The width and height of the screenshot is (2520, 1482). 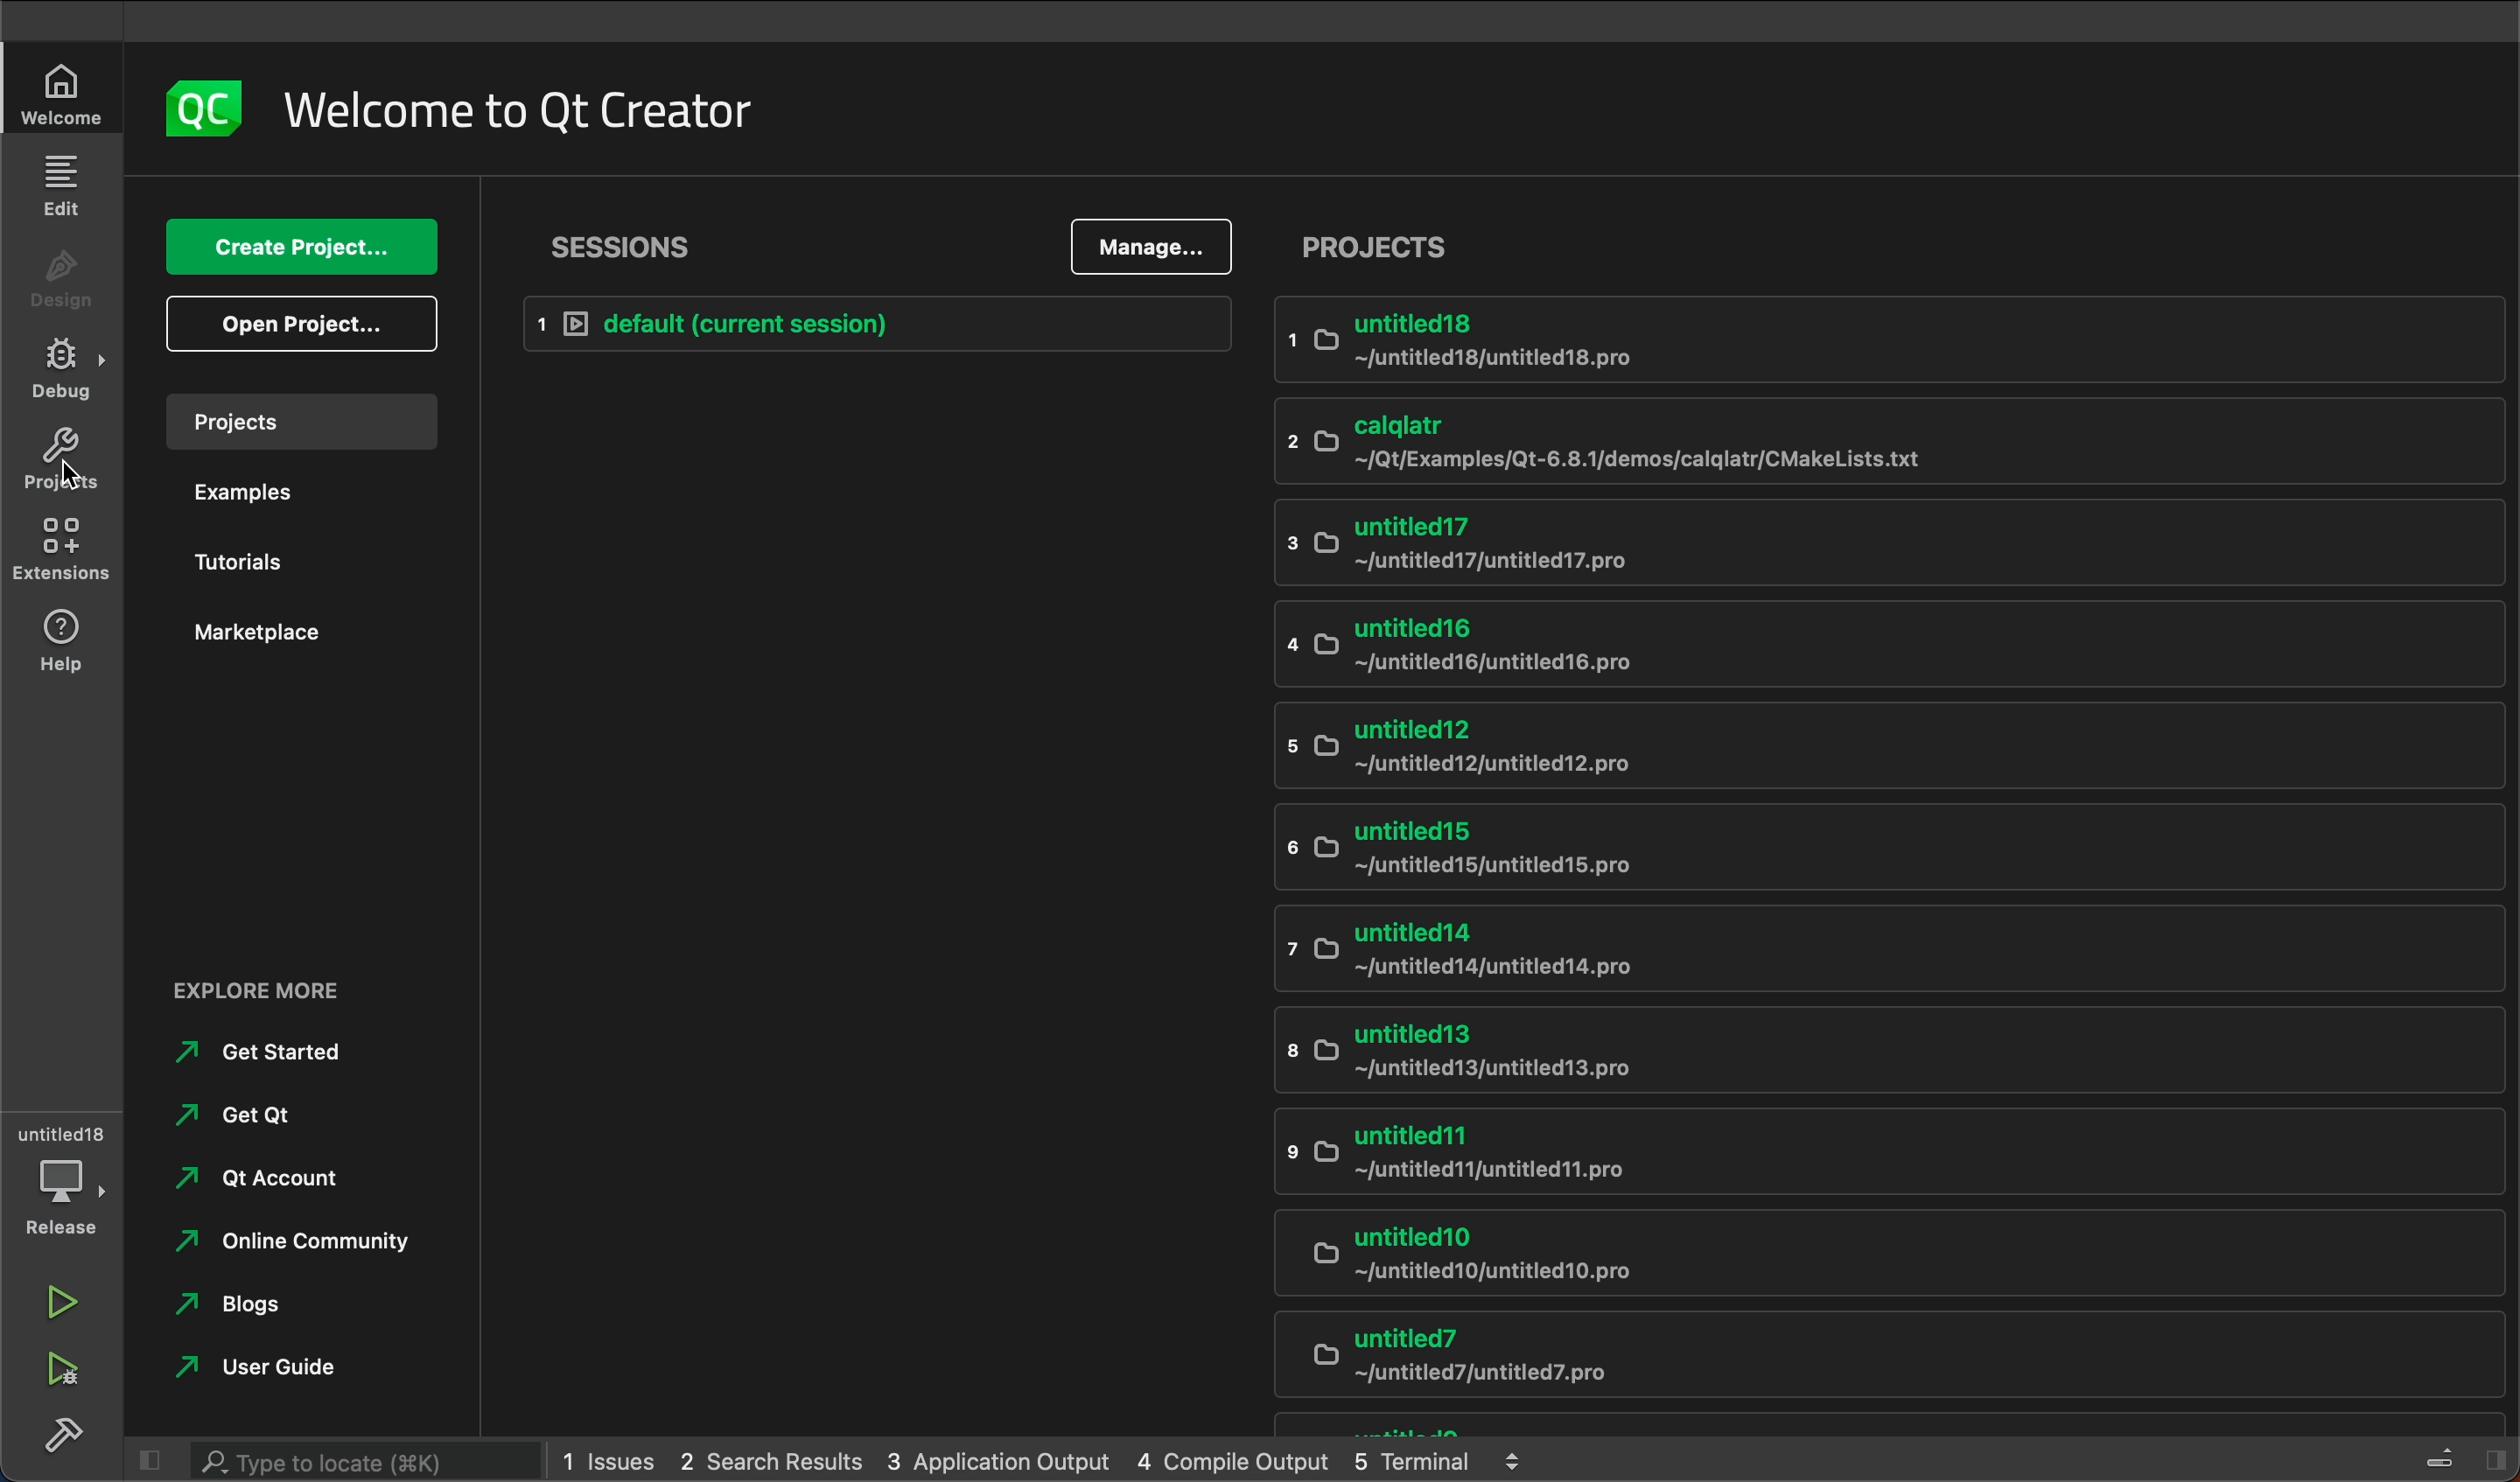 I want to click on projects, so click(x=305, y=419).